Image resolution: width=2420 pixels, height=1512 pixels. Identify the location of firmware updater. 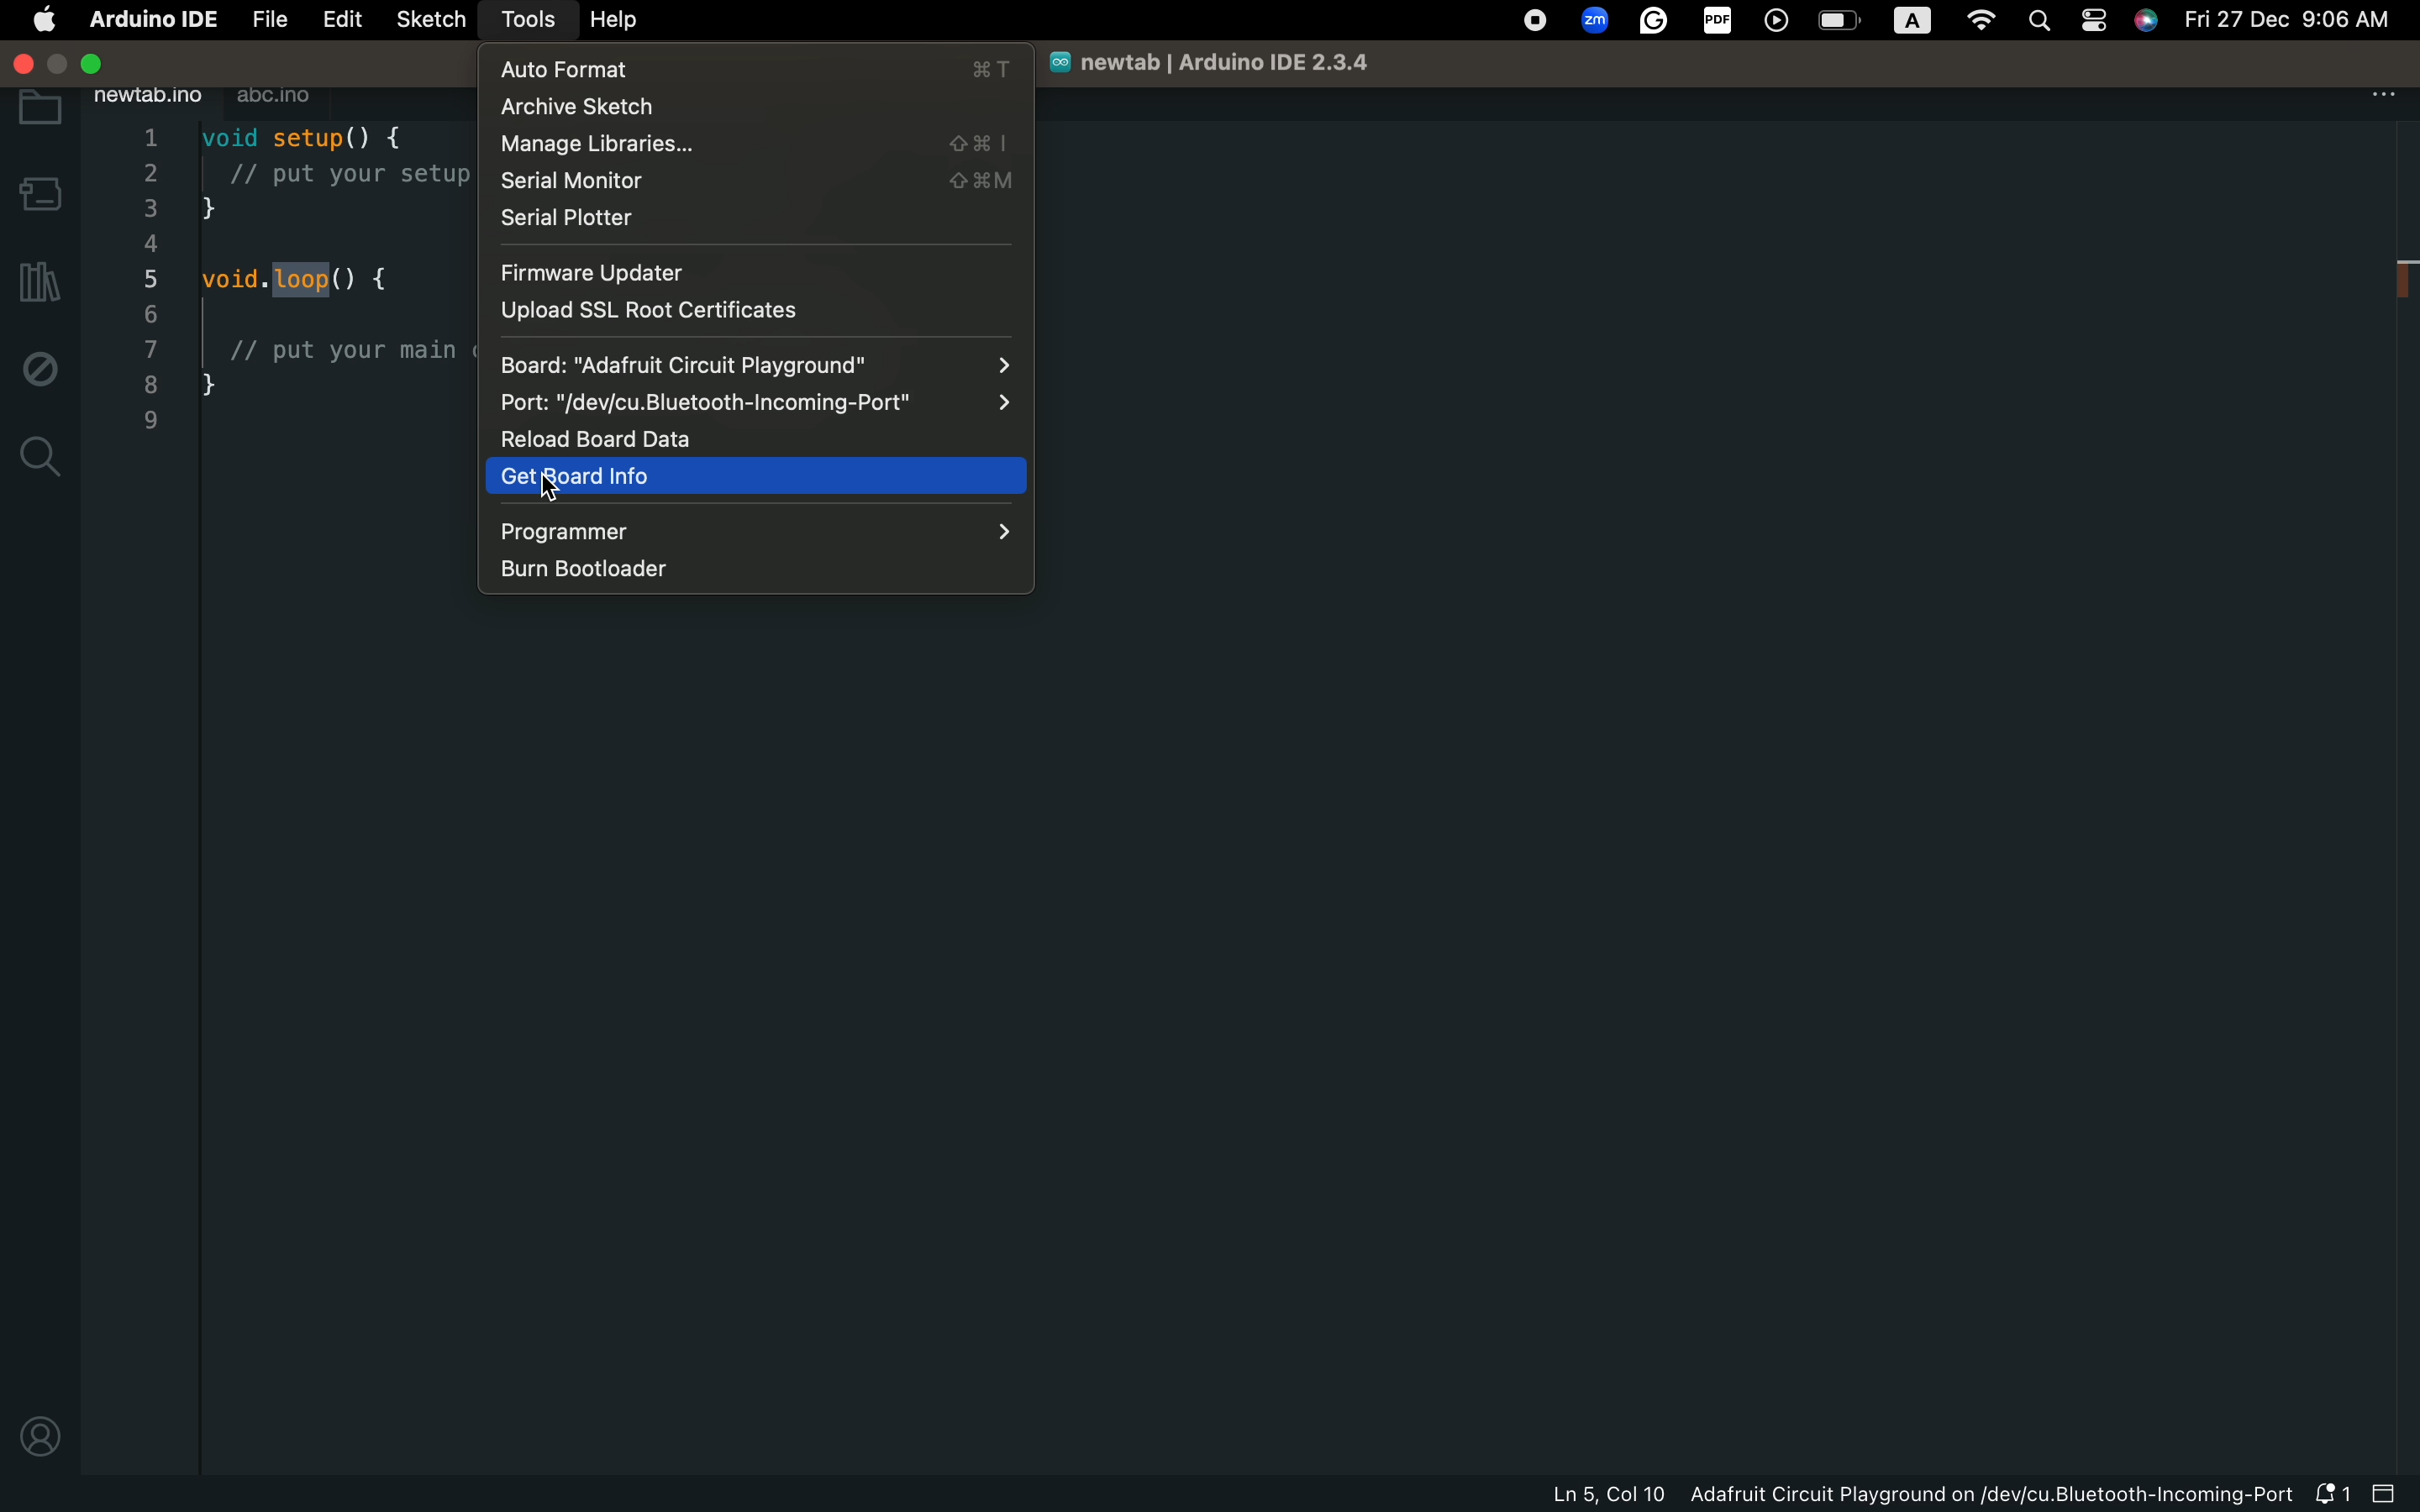
(604, 270).